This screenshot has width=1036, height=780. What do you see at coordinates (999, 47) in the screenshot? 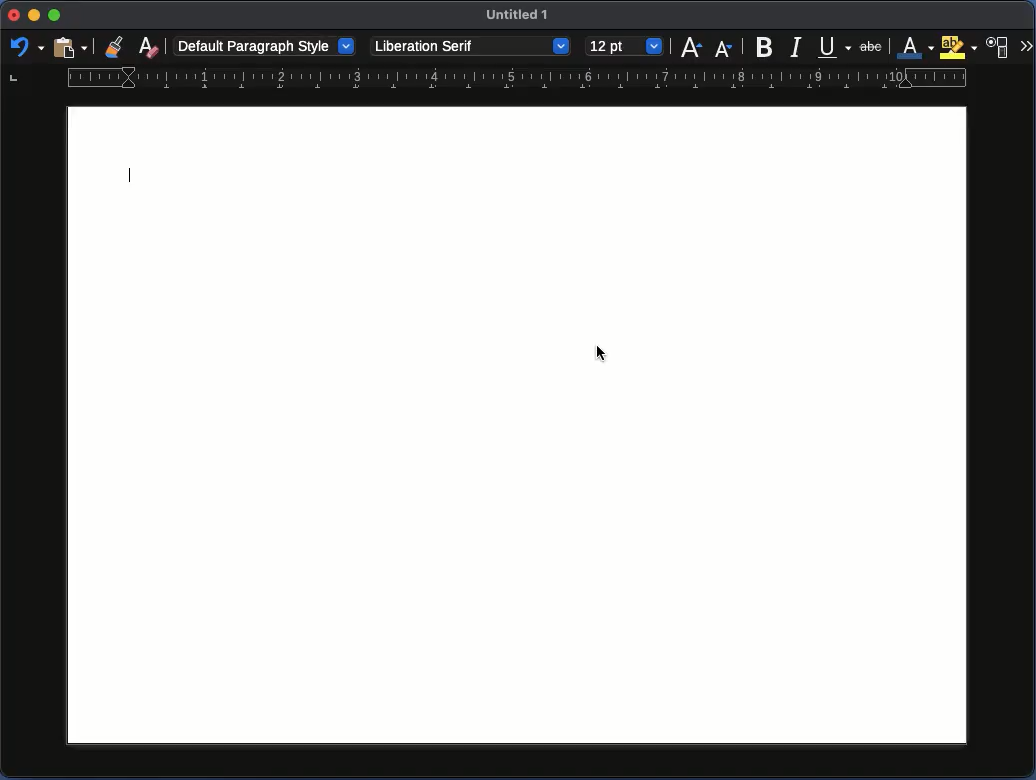
I see `Character` at bounding box center [999, 47].